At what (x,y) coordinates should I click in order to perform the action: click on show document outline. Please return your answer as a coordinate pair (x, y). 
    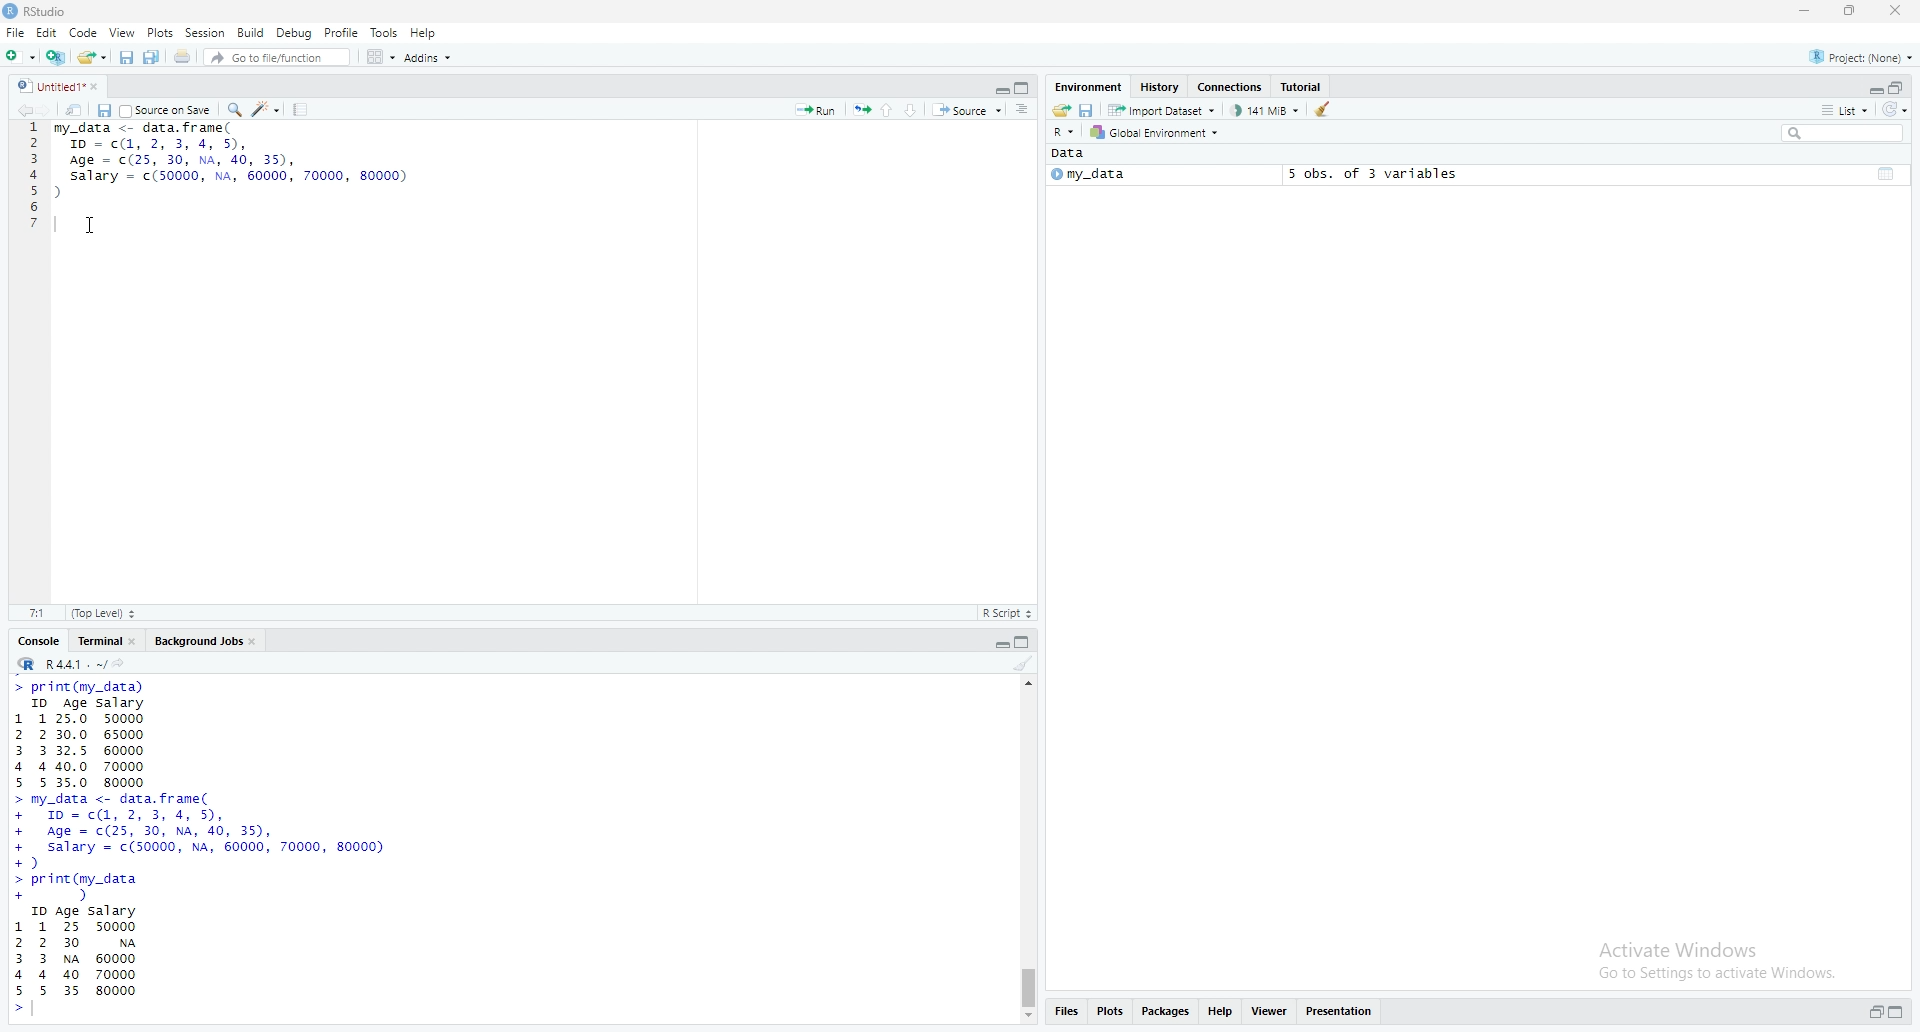
    Looking at the image, I should click on (1024, 111).